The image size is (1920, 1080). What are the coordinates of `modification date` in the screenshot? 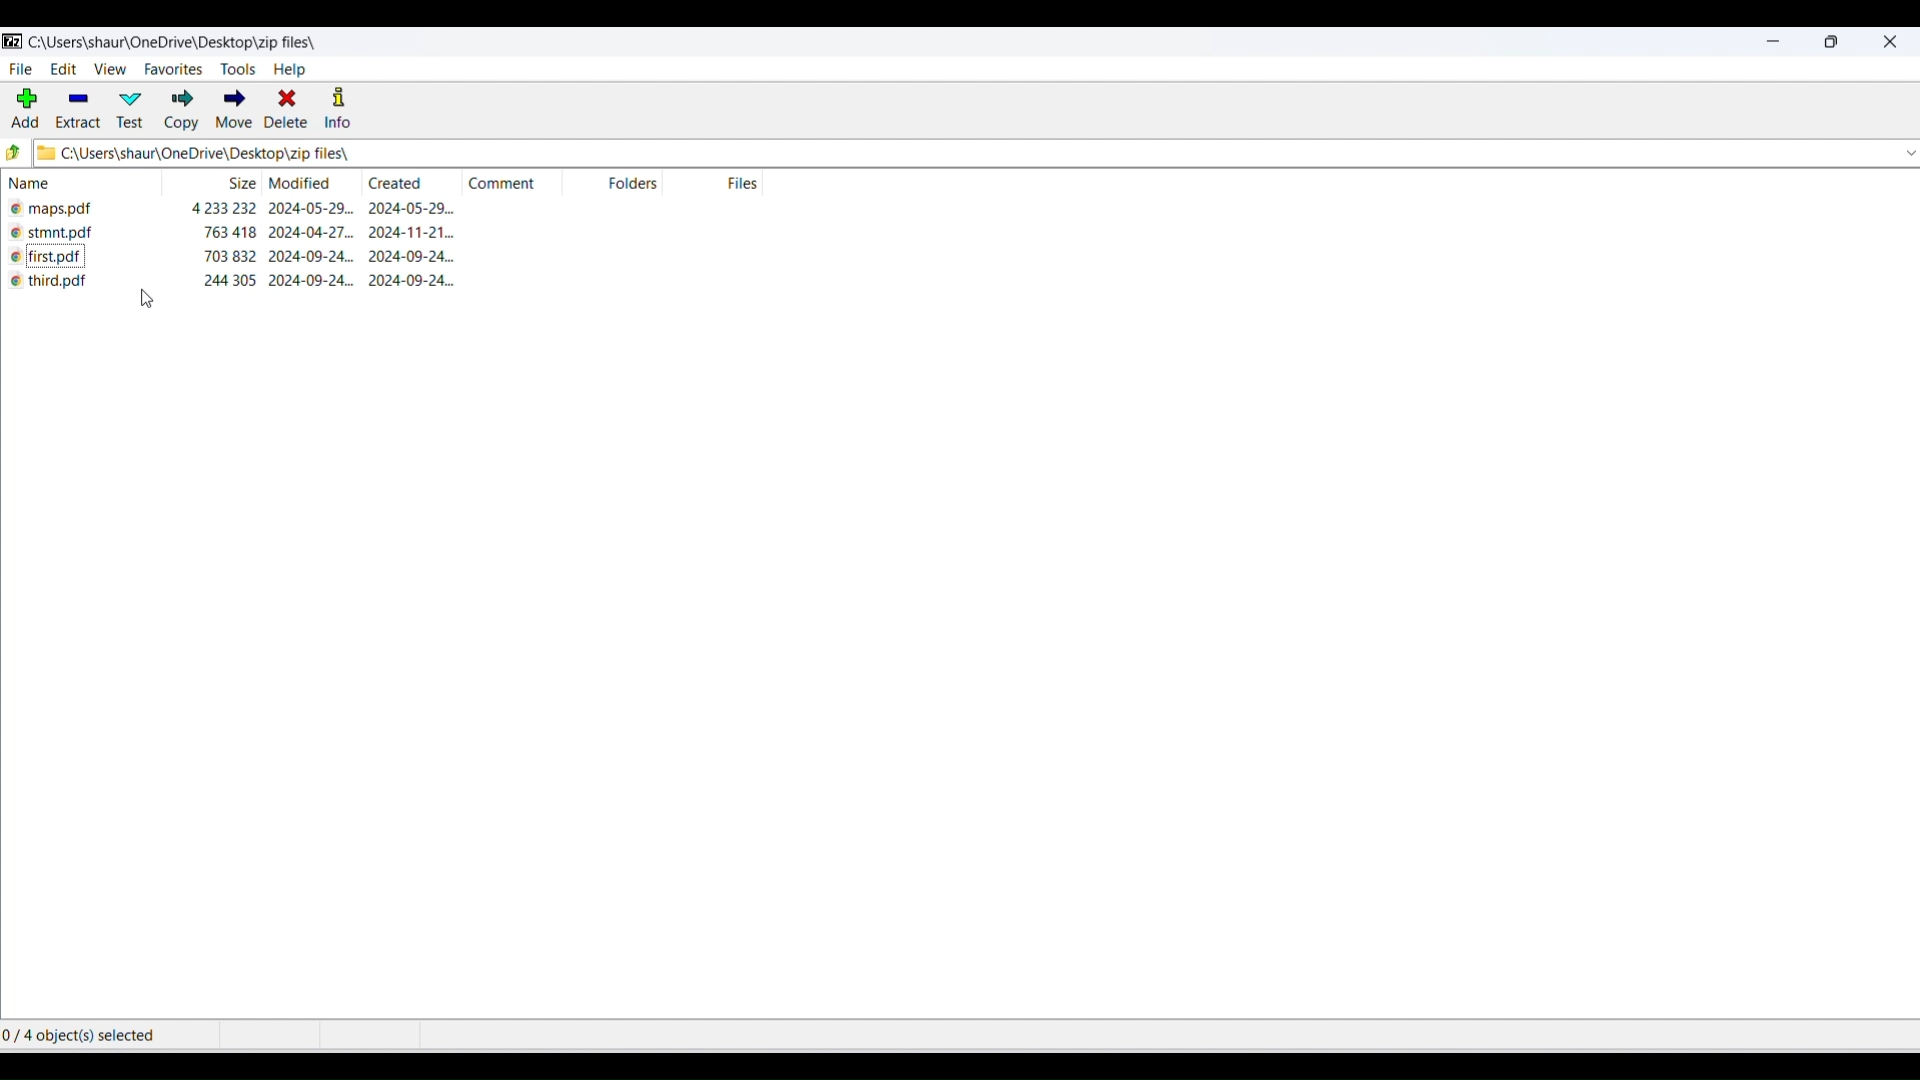 It's located at (311, 209).